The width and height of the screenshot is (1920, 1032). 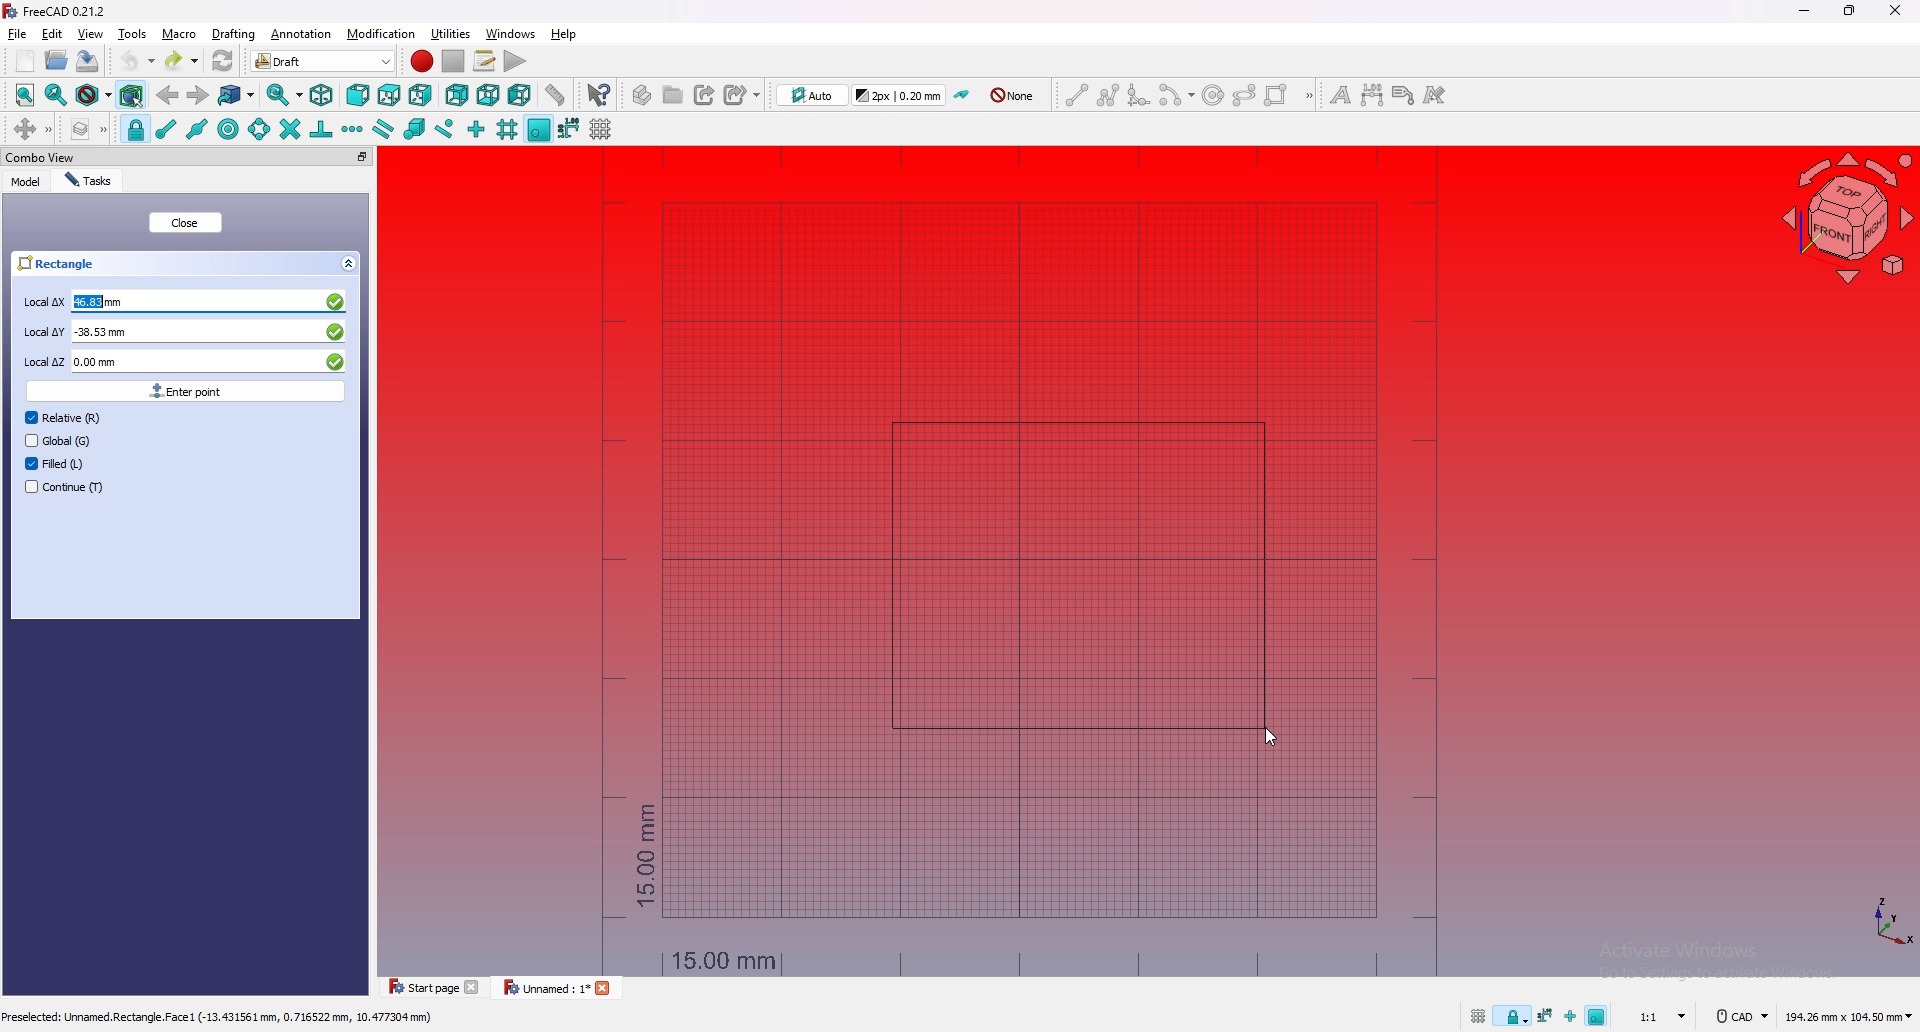 I want to click on snap dimension, so click(x=569, y=127).